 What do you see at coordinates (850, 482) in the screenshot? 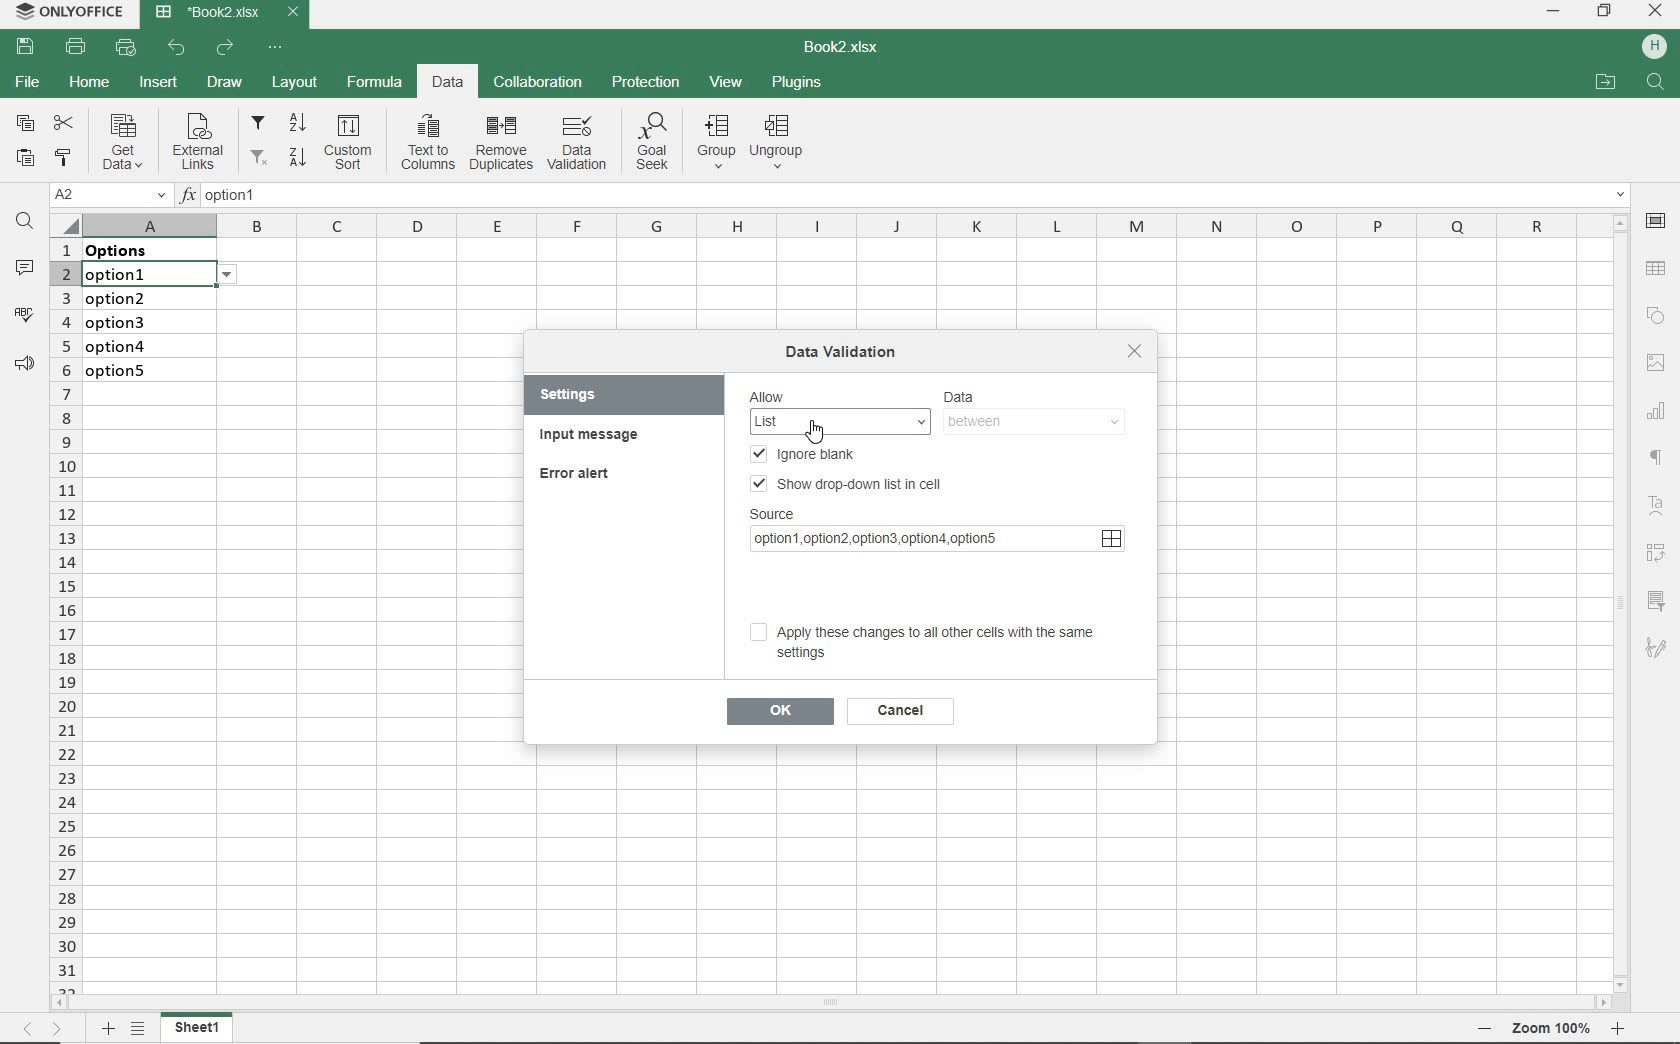
I see `SHOW DROP-DOWN LIST IN CELL` at bounding box center [850, 482].